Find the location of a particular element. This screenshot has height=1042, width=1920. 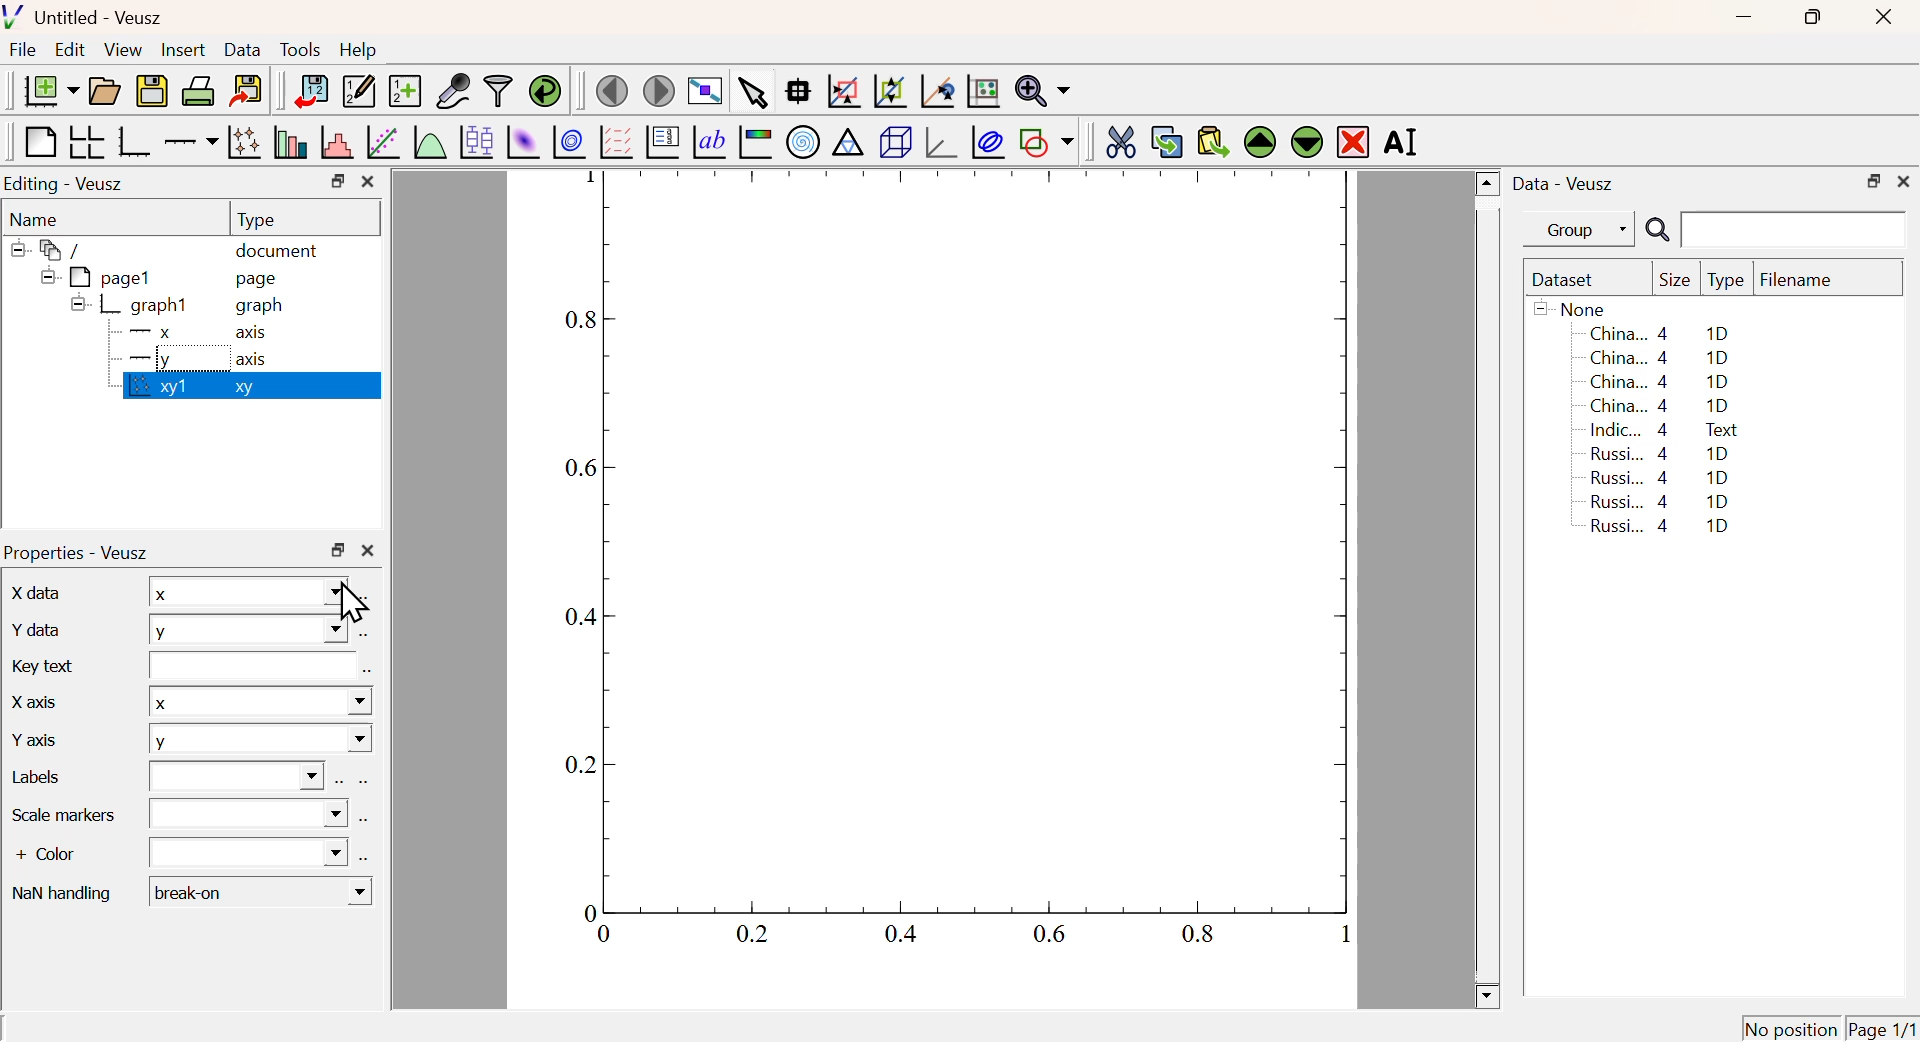

Data - Veusz is located at coordinates (1567, 185).